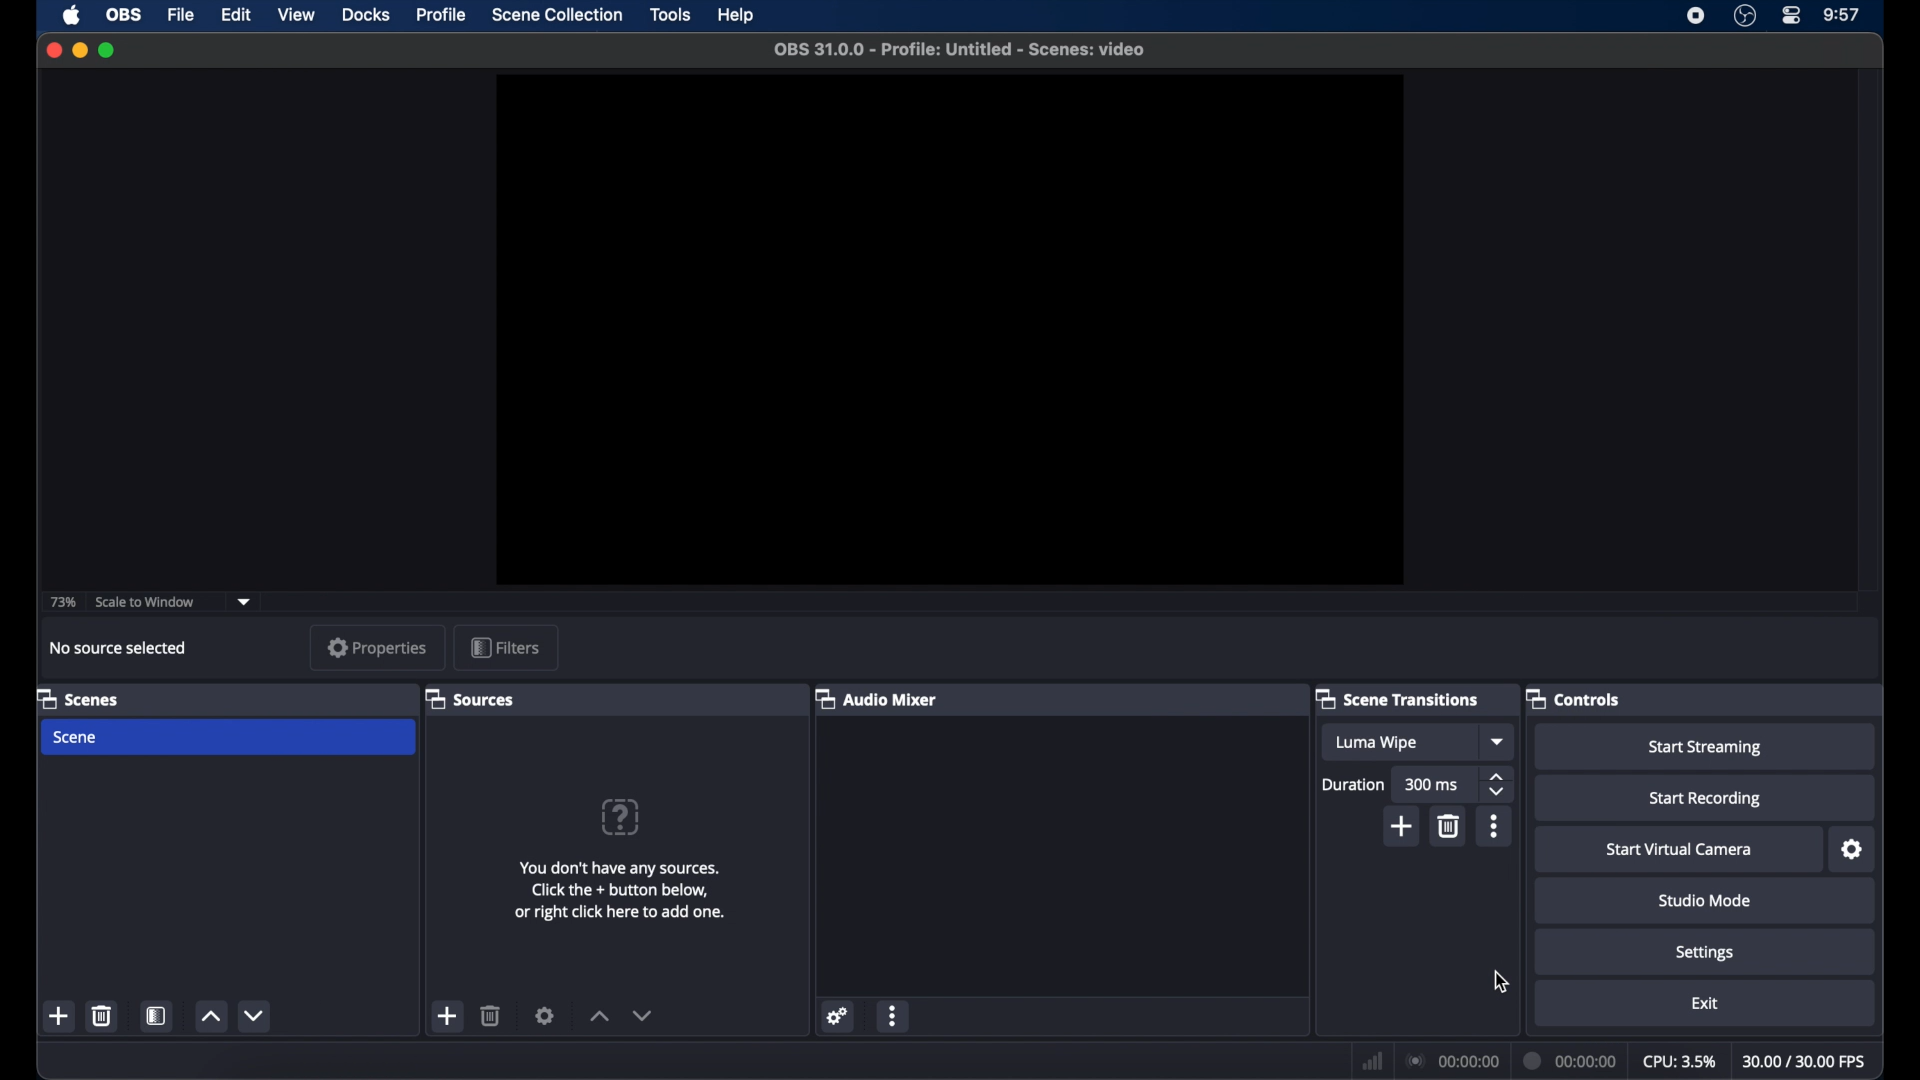 The image size is (1920, 1080). What do you see at coordinates (600, 1017) in the screenshot?
I see `increment` at bounding box center [600, 1017].